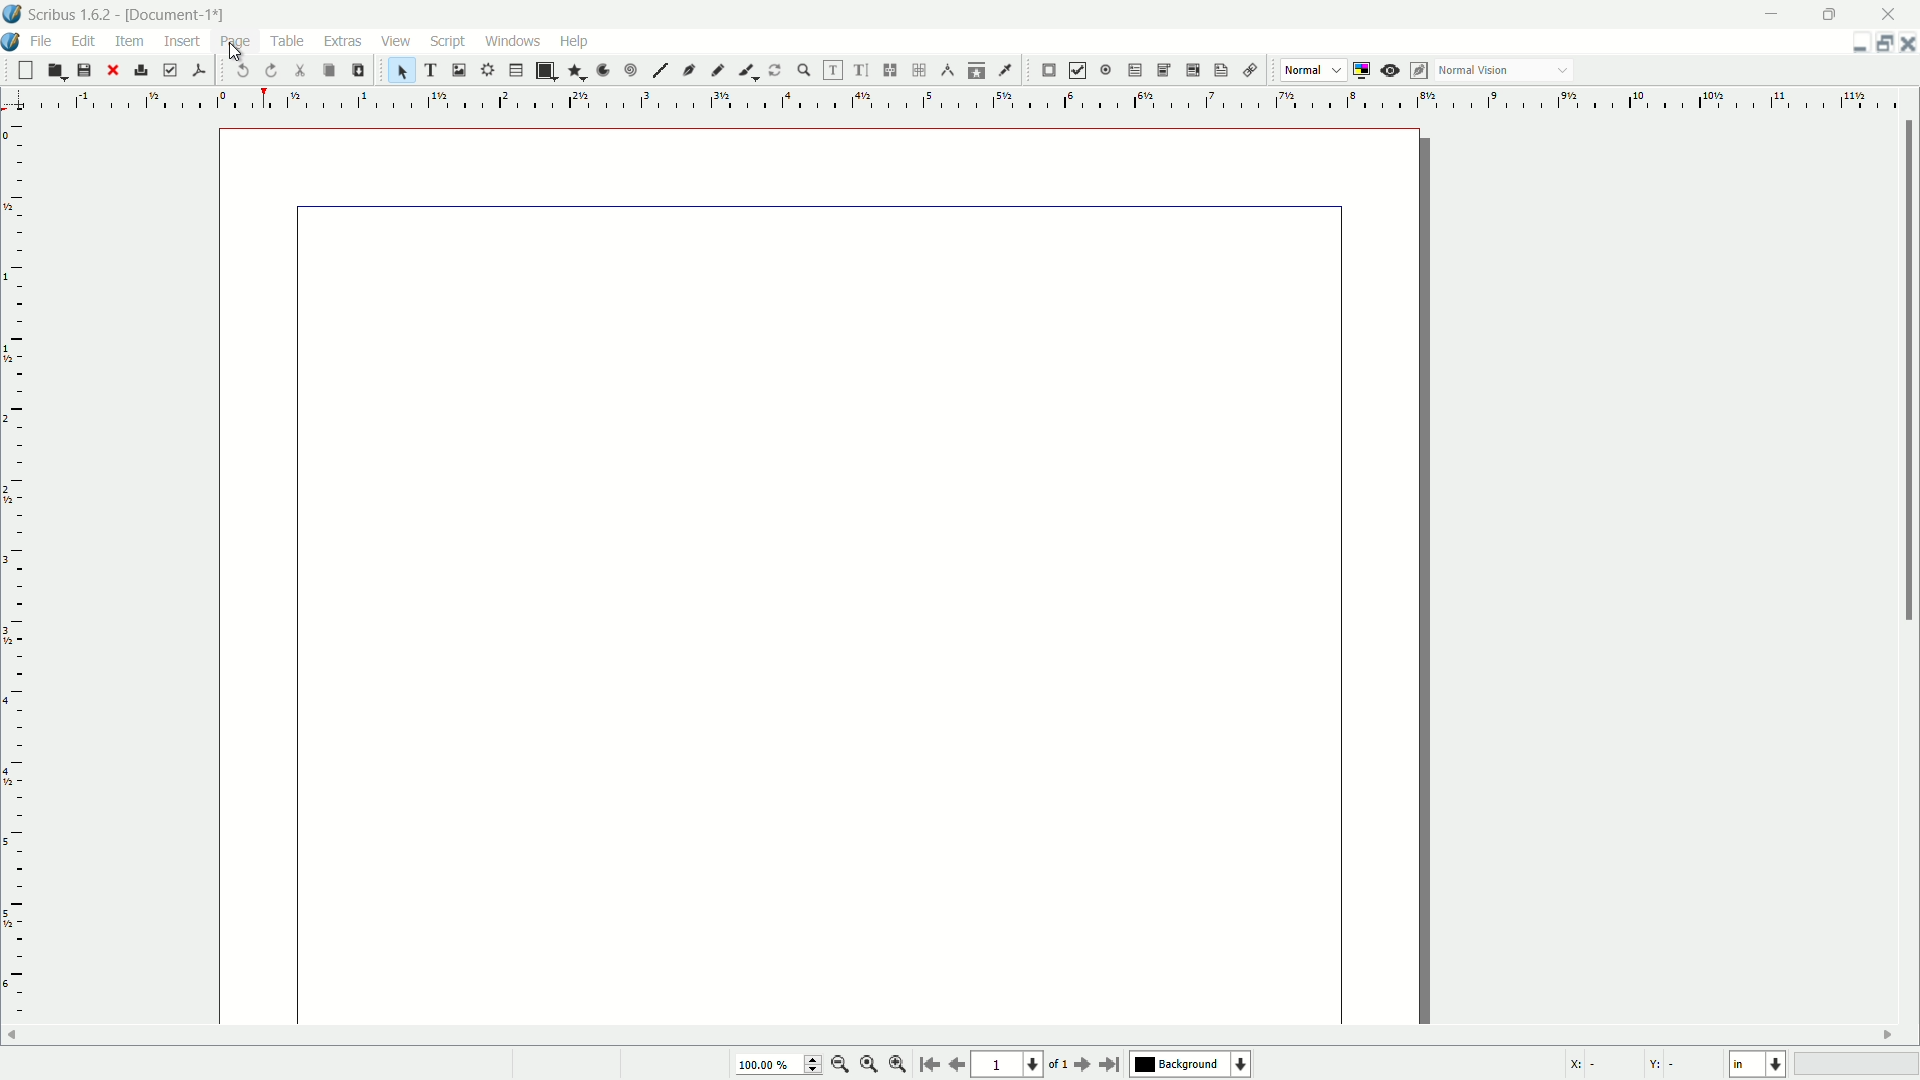 The height and width of the screenshot is (1080, 1920). Describe the element at coordinates (1908, 373) in the screenshot. I see `scroll bar` at that location.